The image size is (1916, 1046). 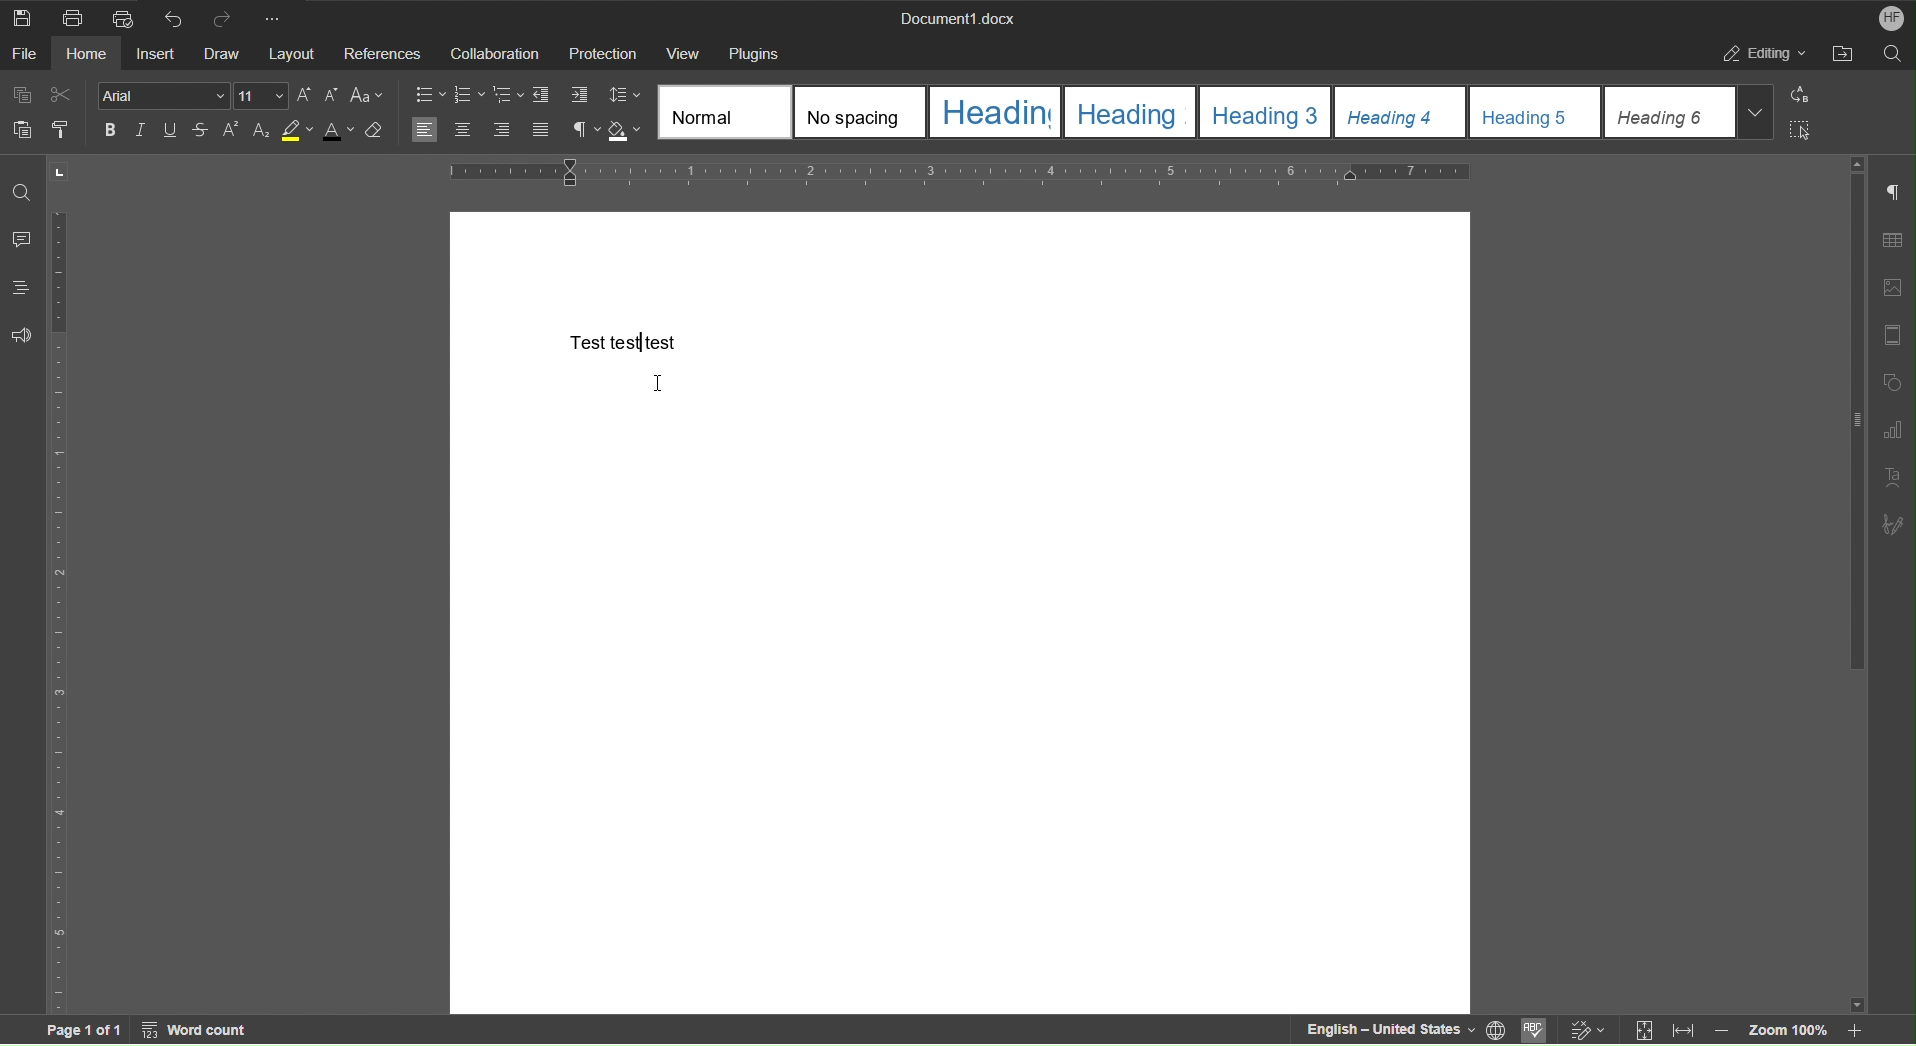 I want to click on Nested List, so click(x=509, y=95).